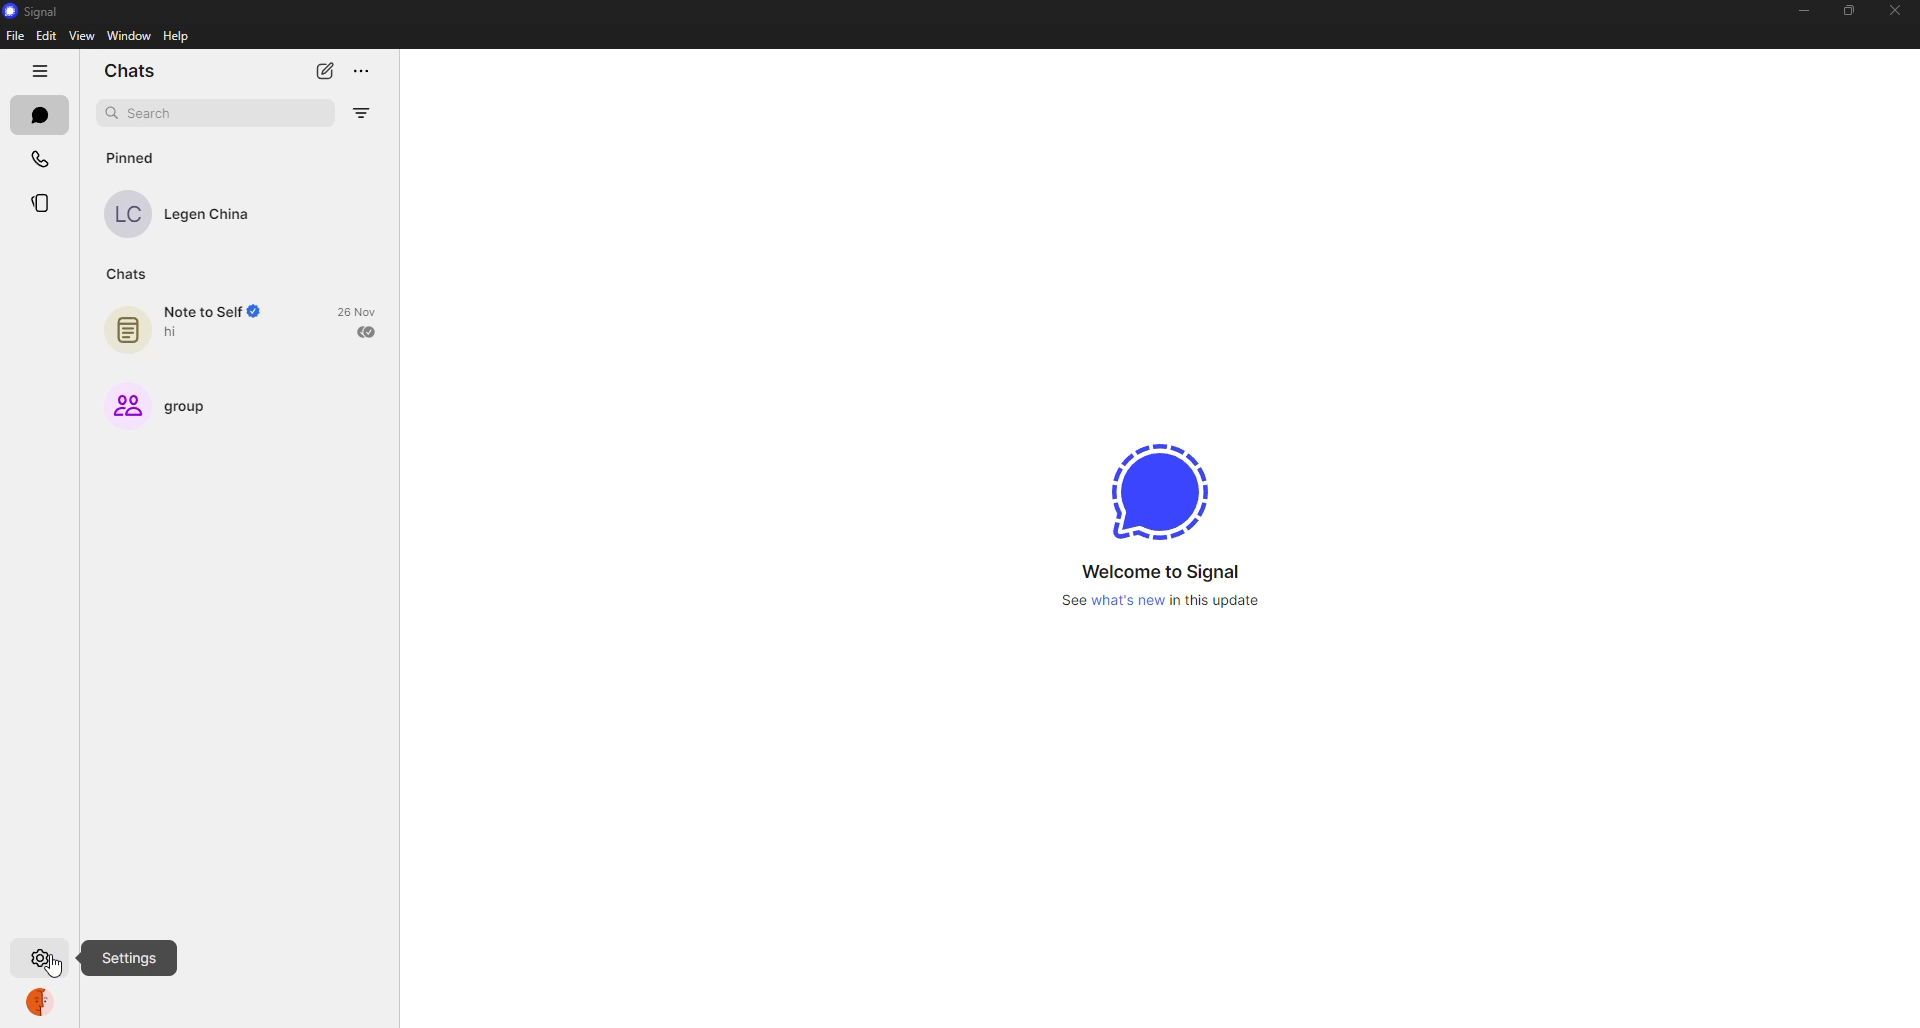  I want to click on hide tabs, so click(39, 70).